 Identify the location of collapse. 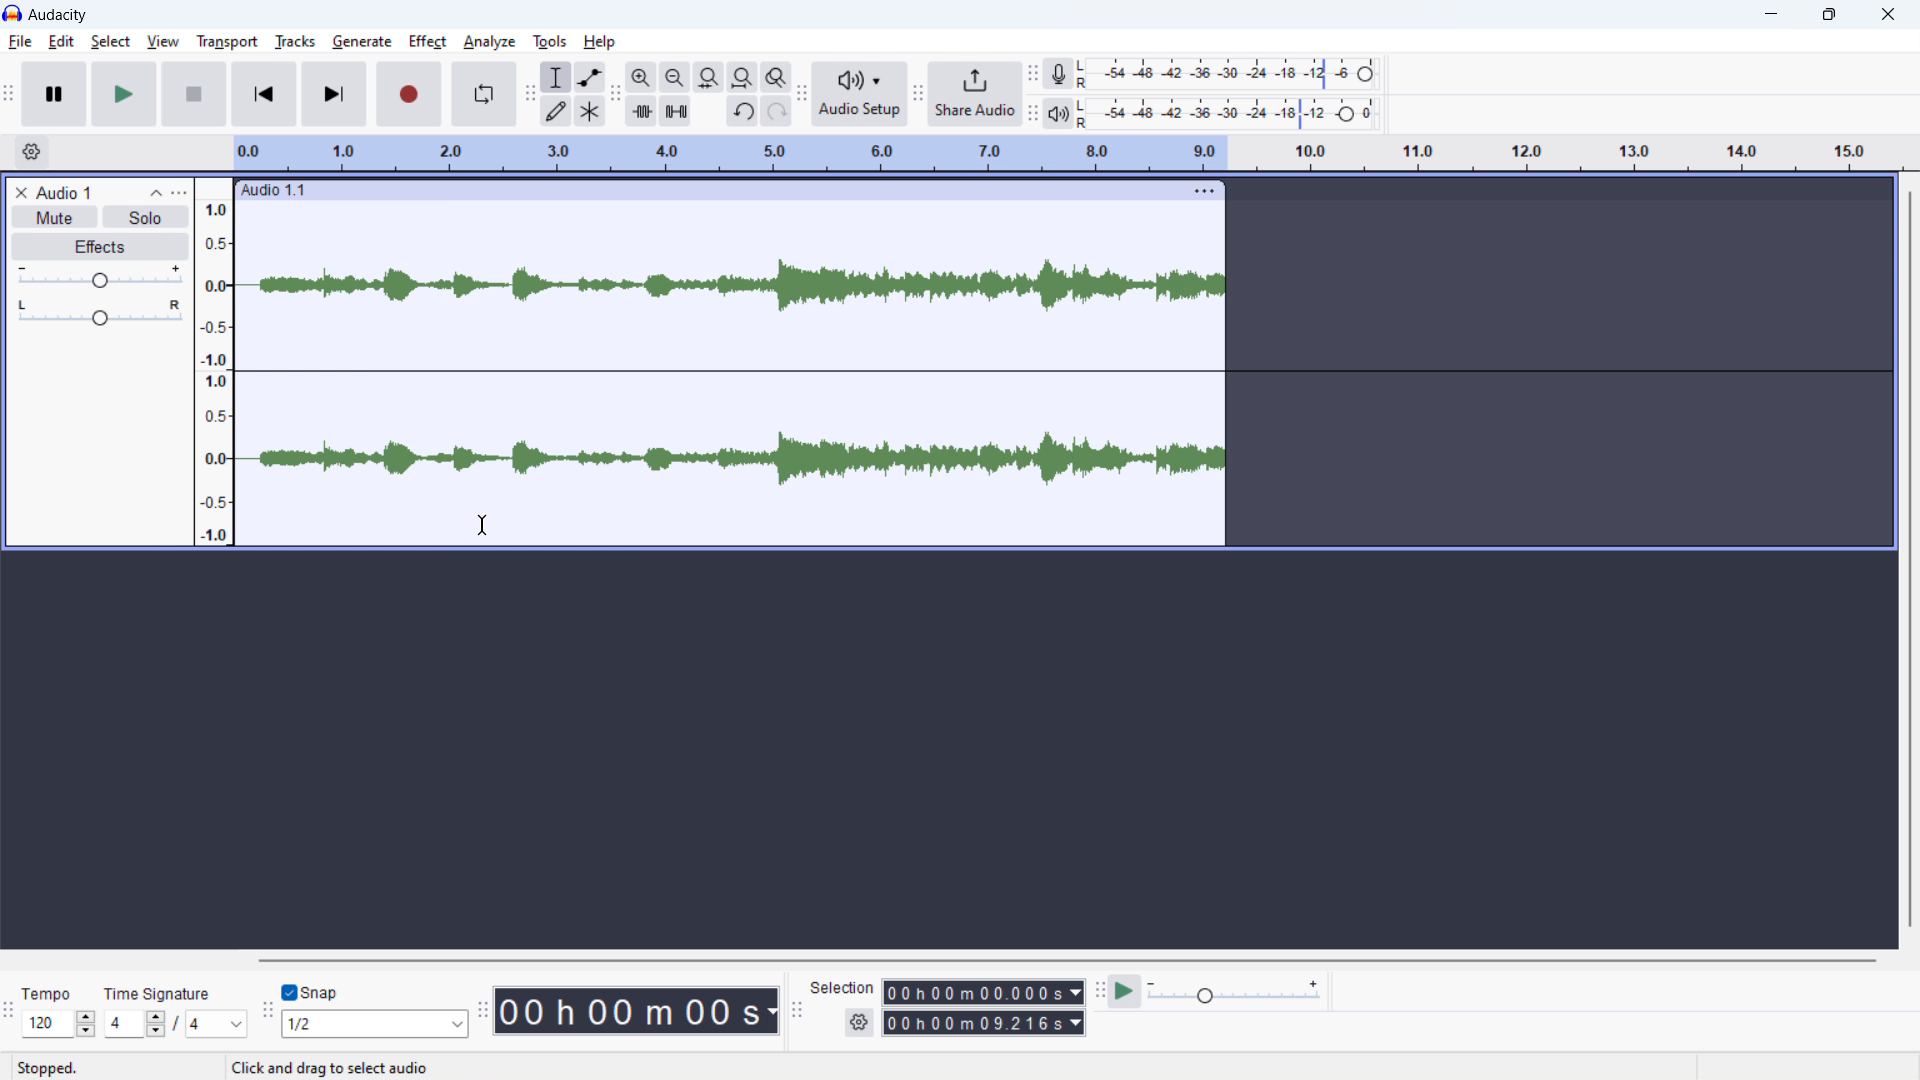
(155, 193).